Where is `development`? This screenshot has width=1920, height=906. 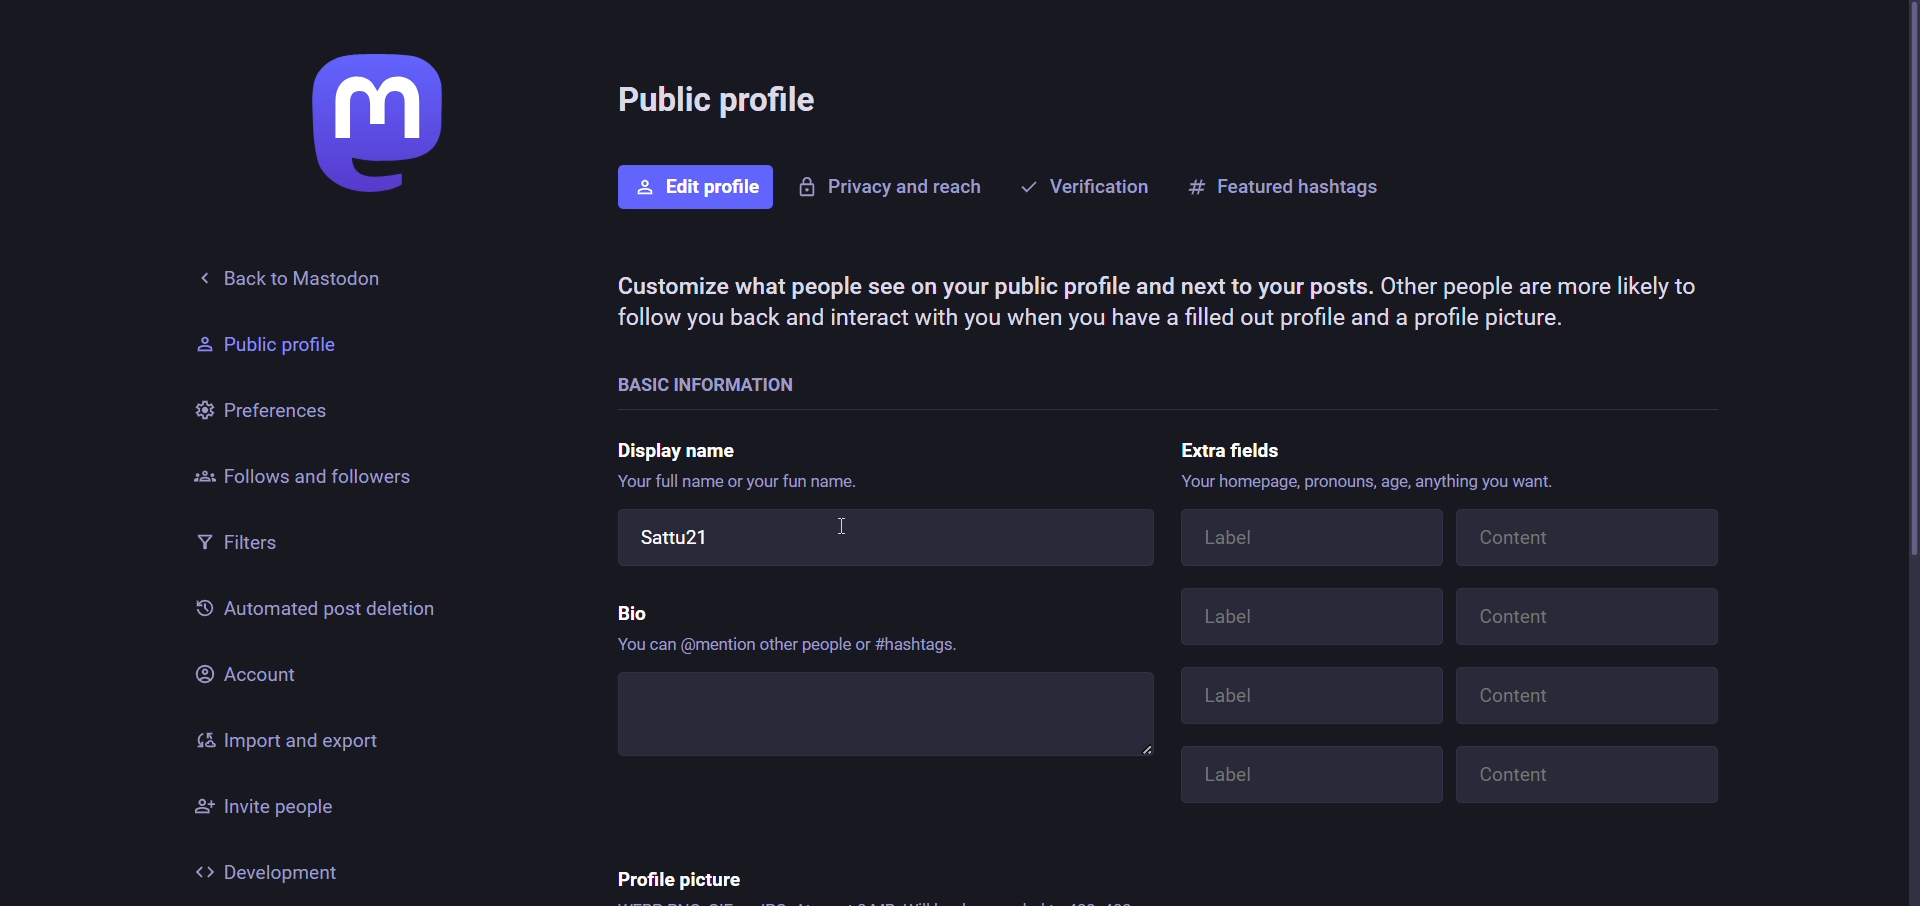 development is located at coordinates (272, 872).